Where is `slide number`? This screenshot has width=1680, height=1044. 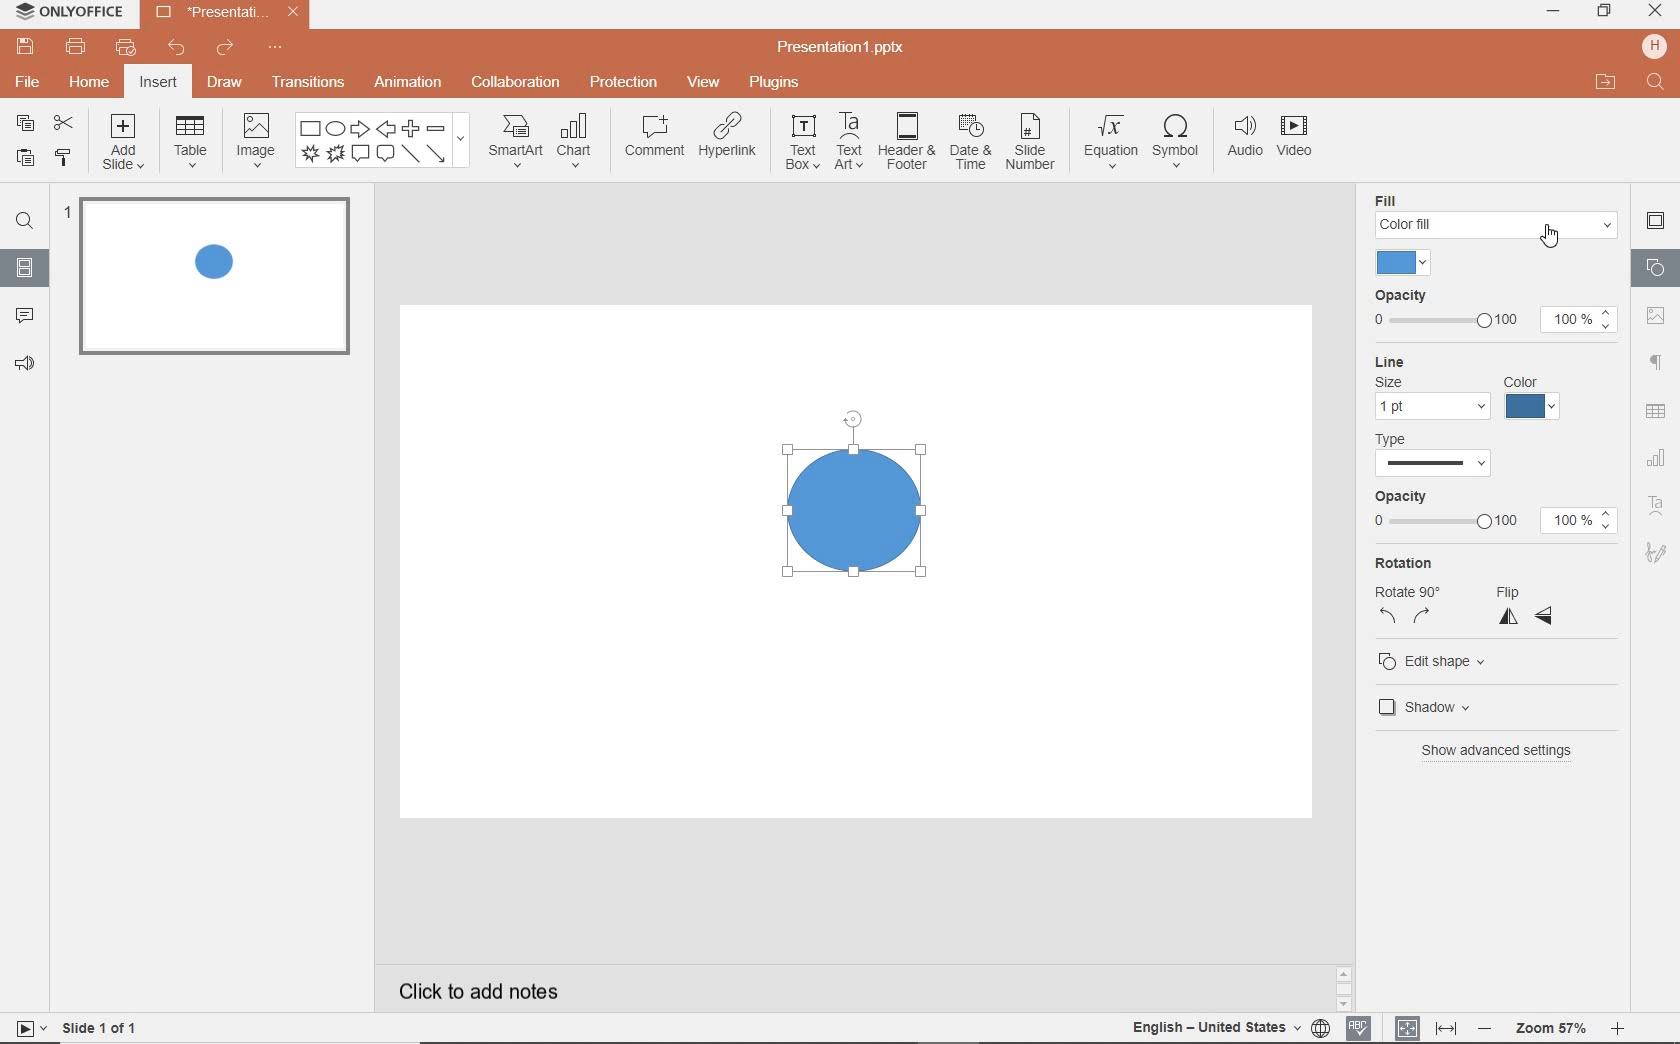
slide number is located at coordinates (1031, 143).